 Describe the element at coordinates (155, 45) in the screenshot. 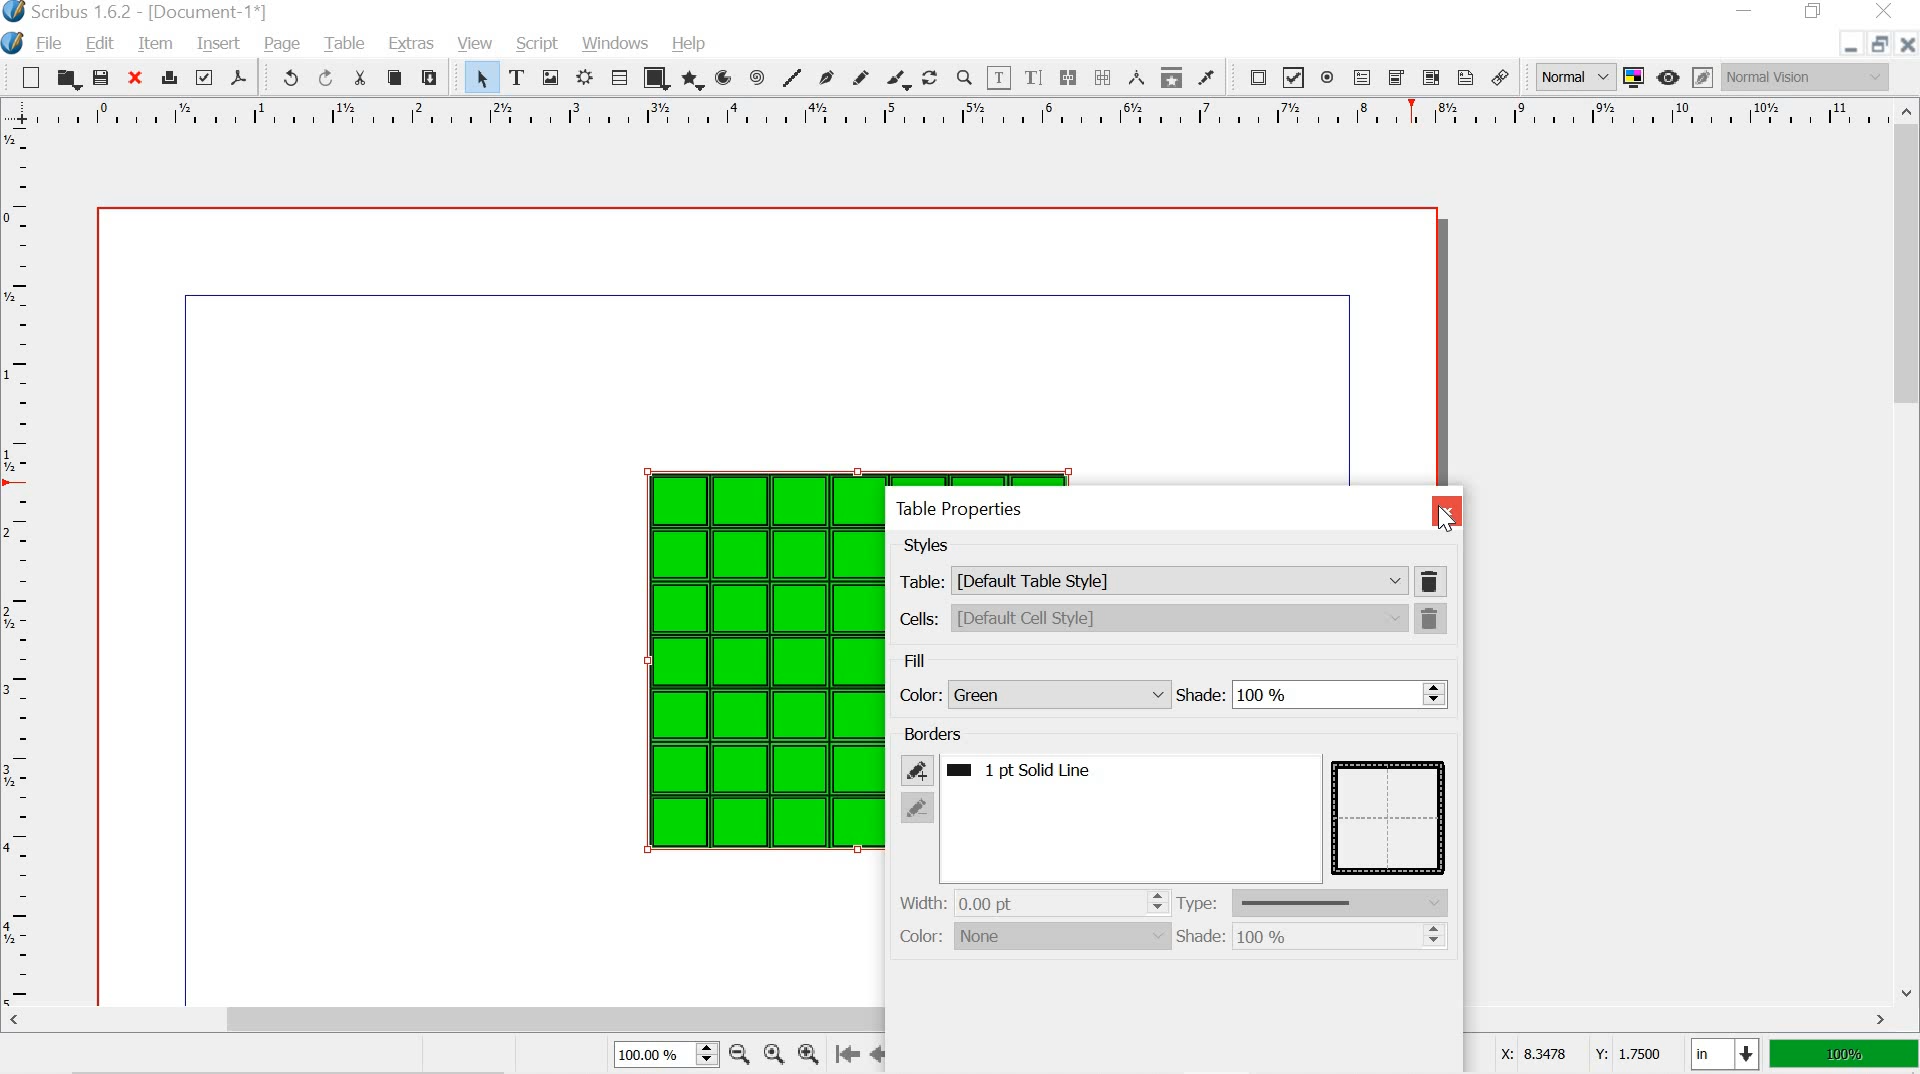

I see `item` at that location.